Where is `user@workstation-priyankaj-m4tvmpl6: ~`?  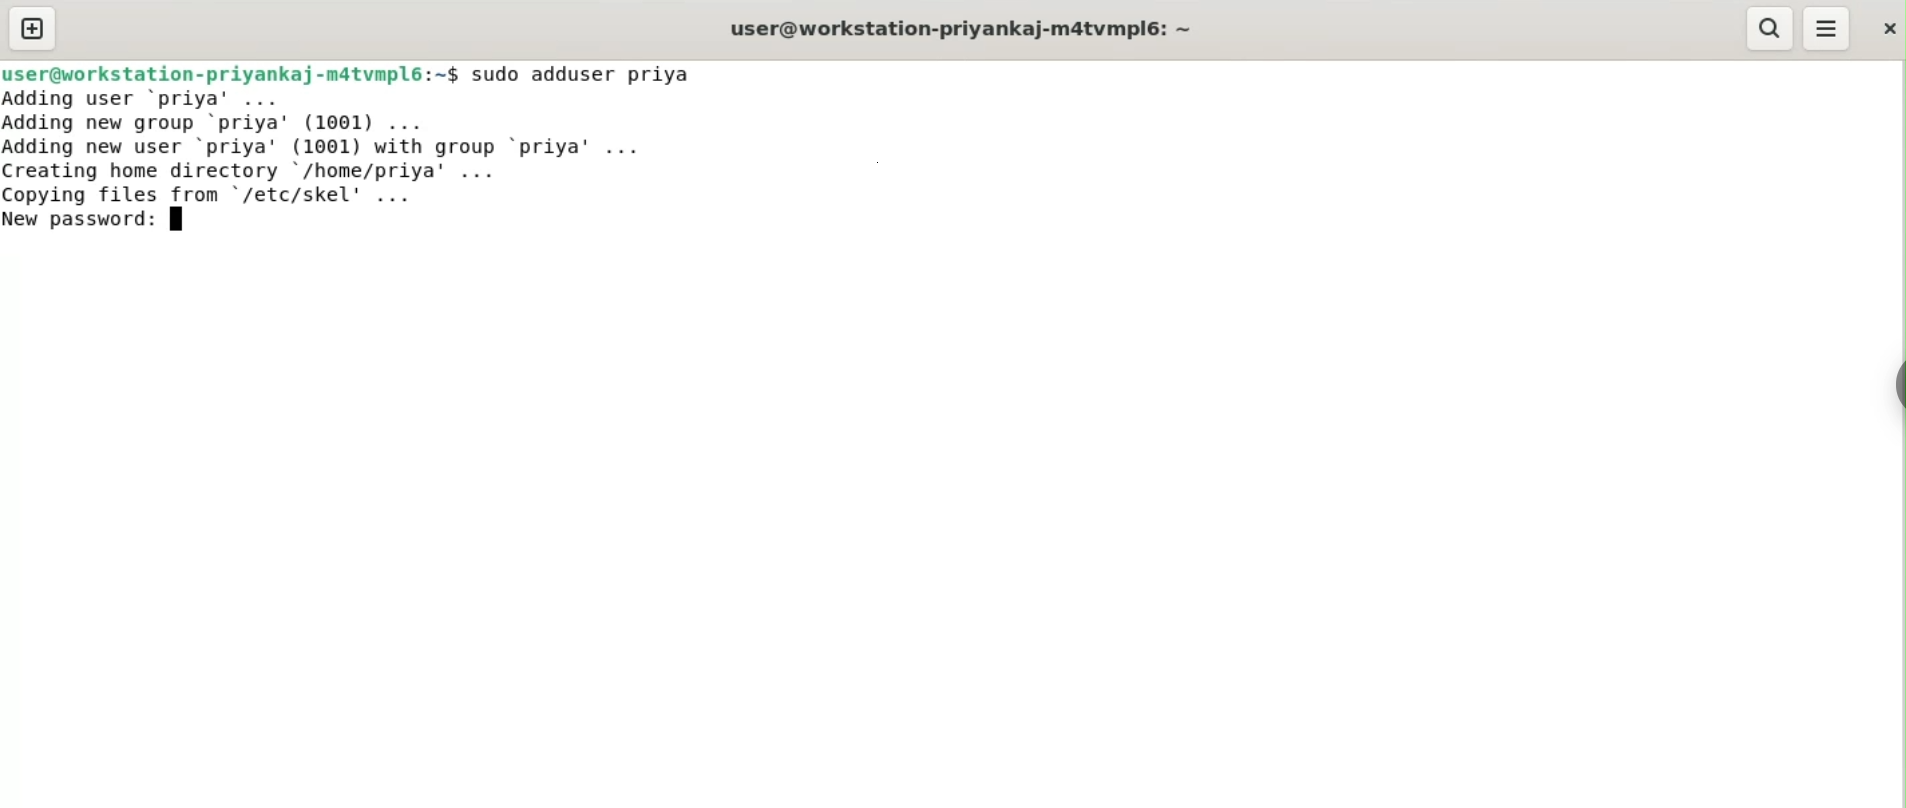 user@workstation-priyankaj-m4tvmpl6: ~ is located at coordinates (961, 31).